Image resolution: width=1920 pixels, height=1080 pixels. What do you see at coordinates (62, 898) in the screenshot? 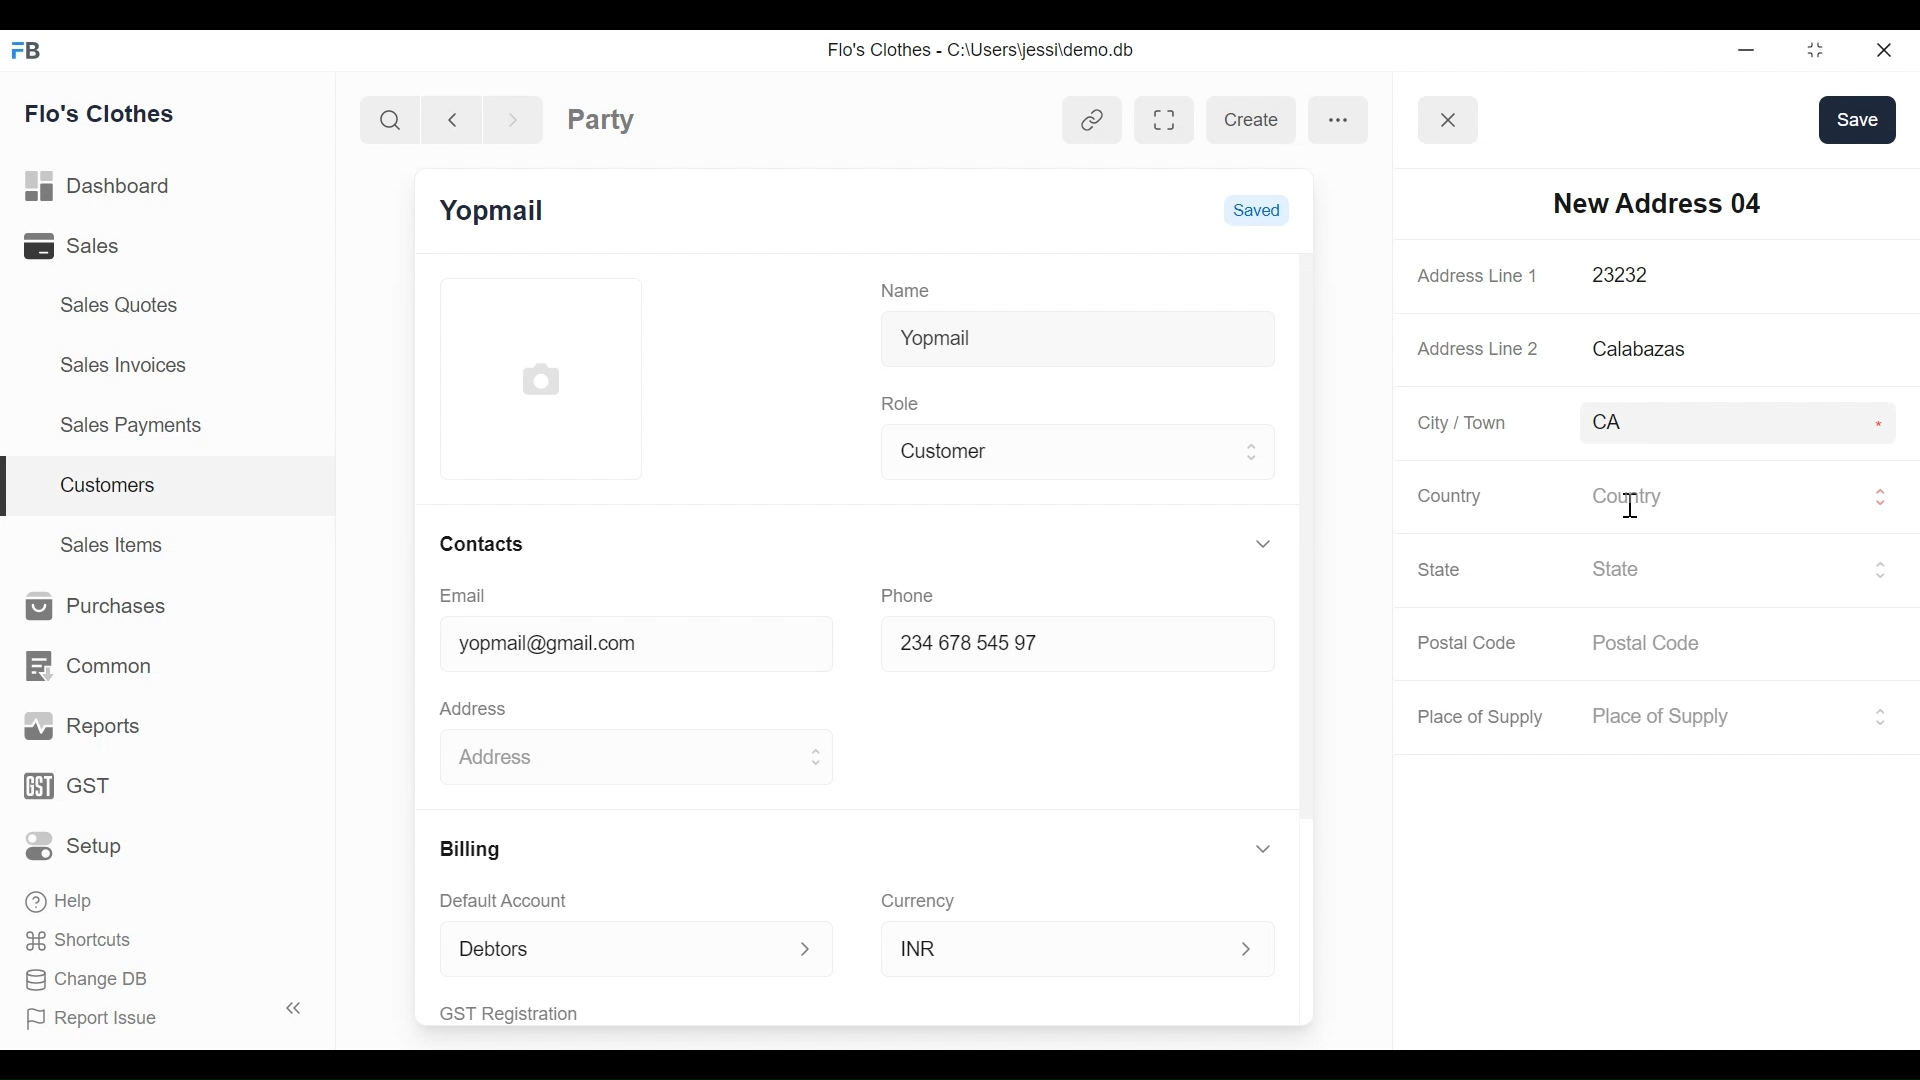
I see `Help` at bounding box center [62, 898].